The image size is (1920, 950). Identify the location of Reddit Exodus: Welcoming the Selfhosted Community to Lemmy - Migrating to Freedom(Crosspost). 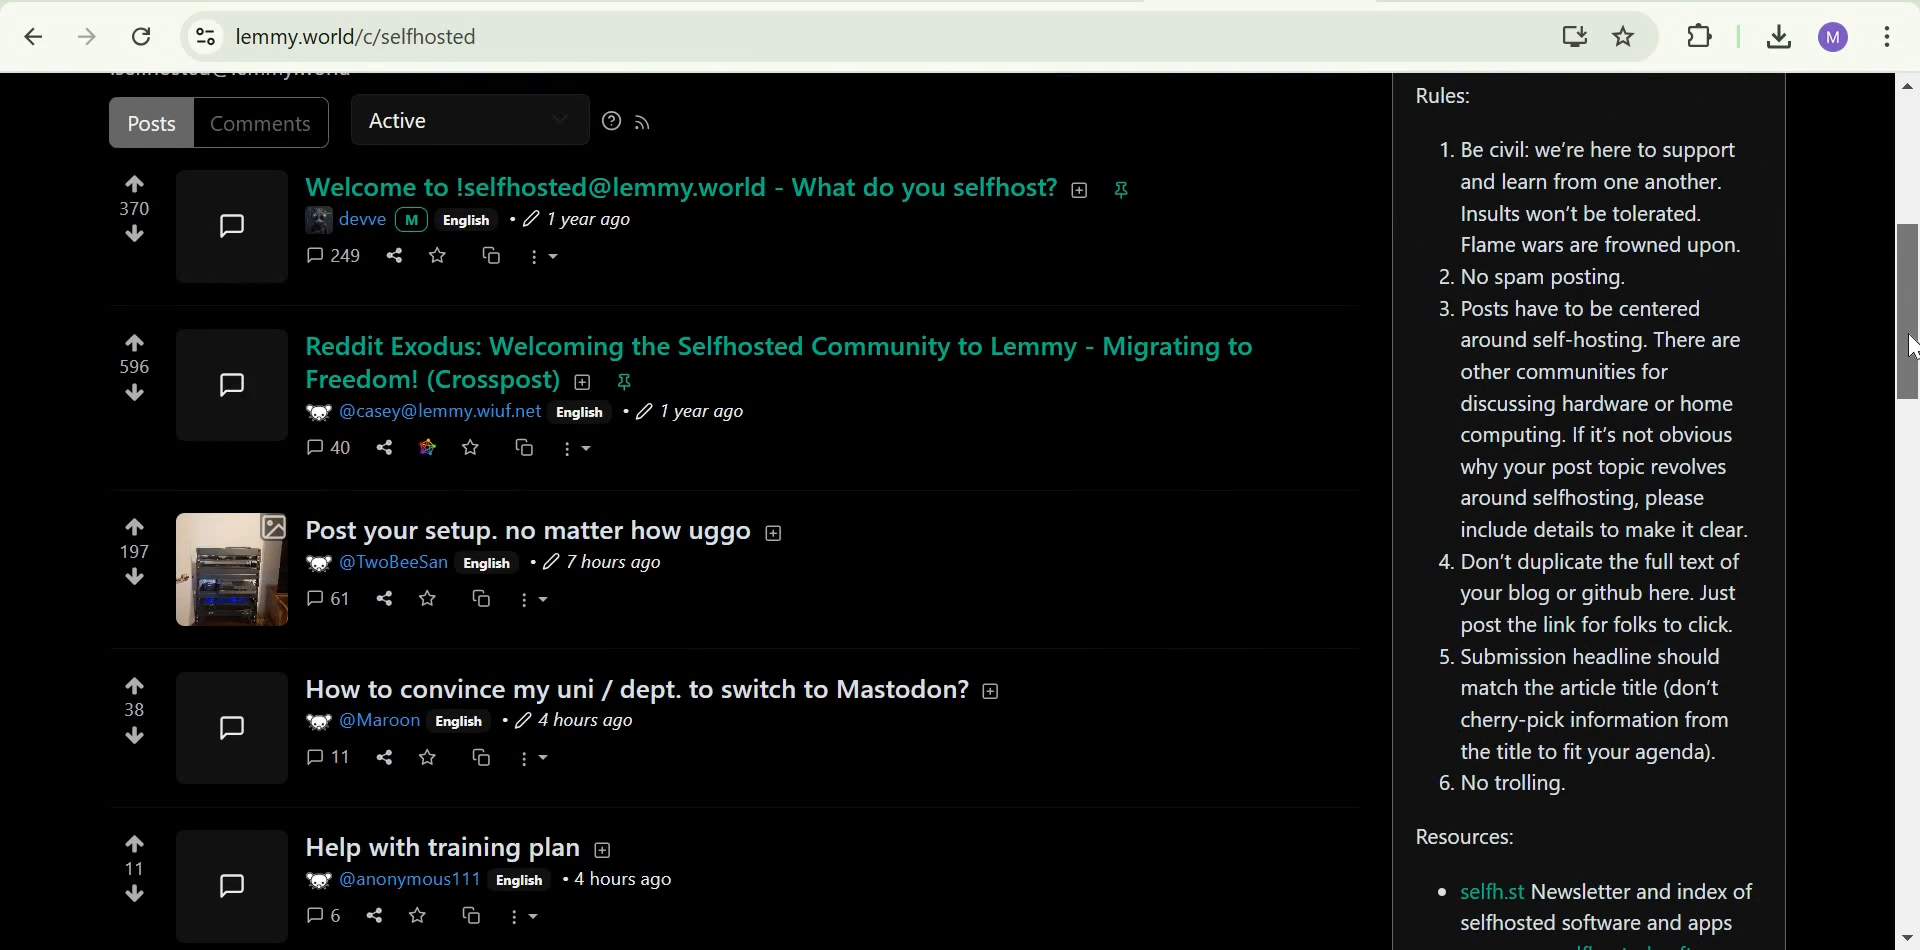
(790, 361).